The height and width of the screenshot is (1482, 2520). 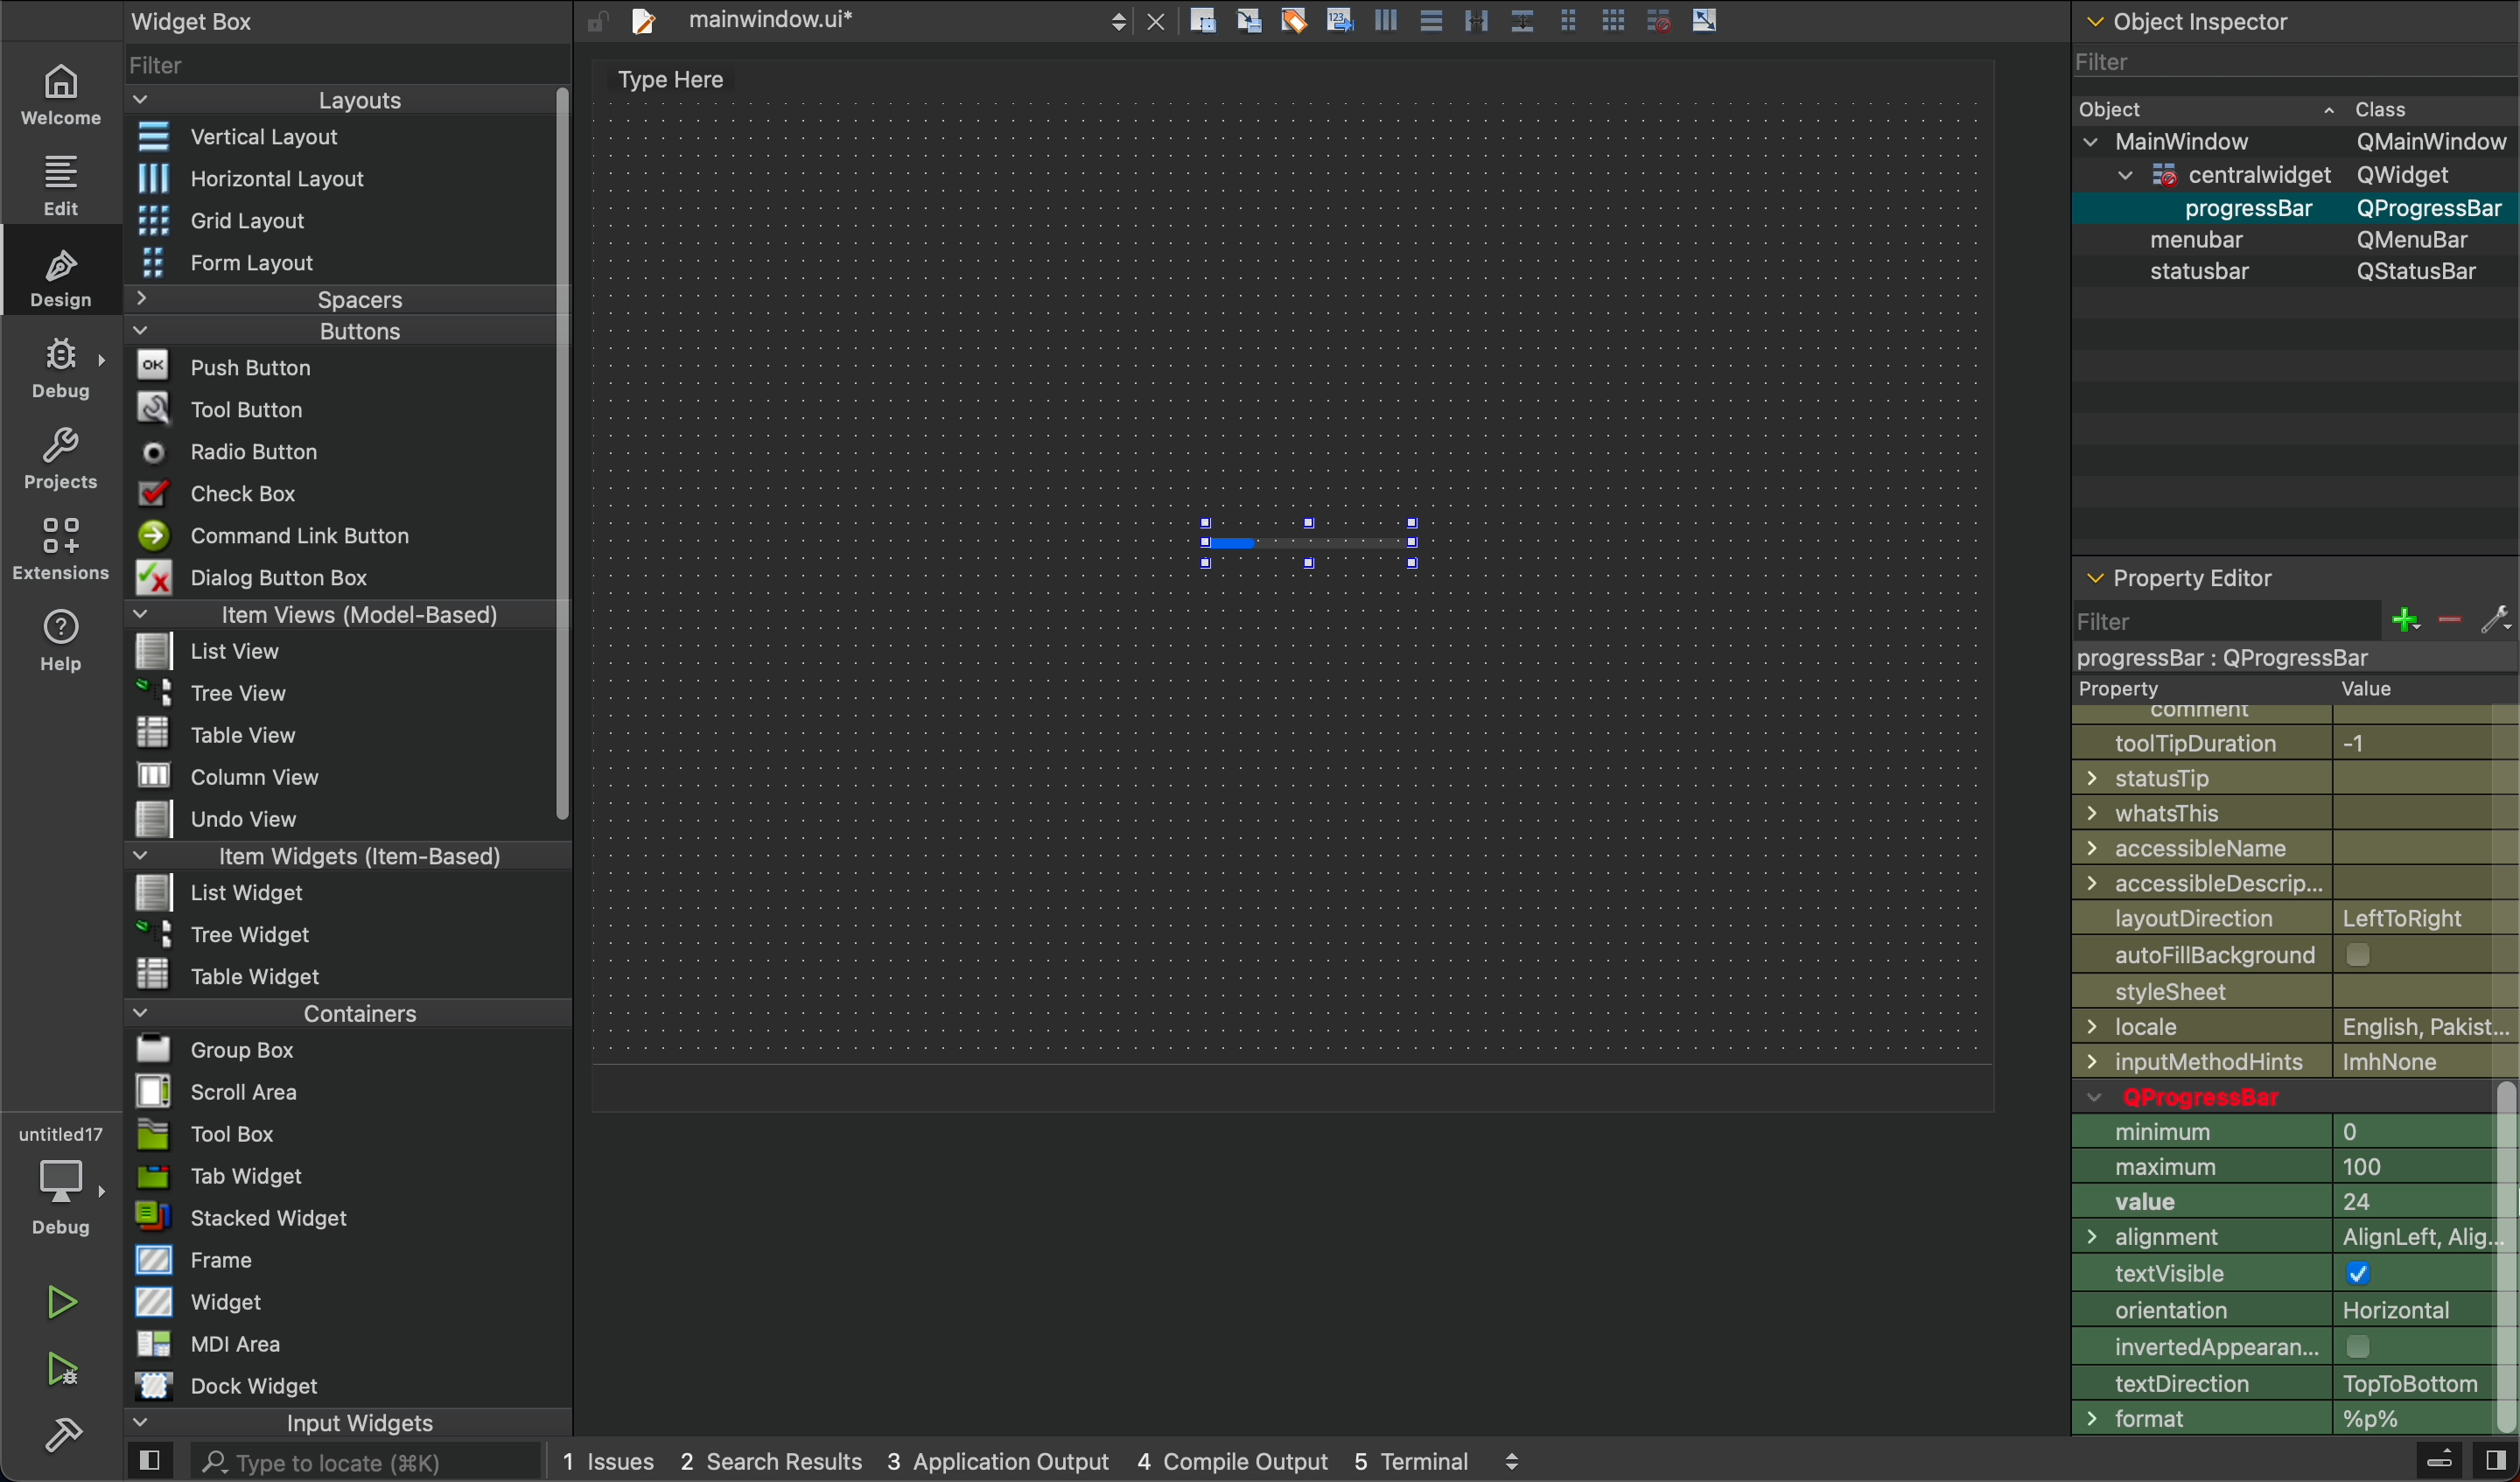 I want to click on text, so click(x=661, y=83).